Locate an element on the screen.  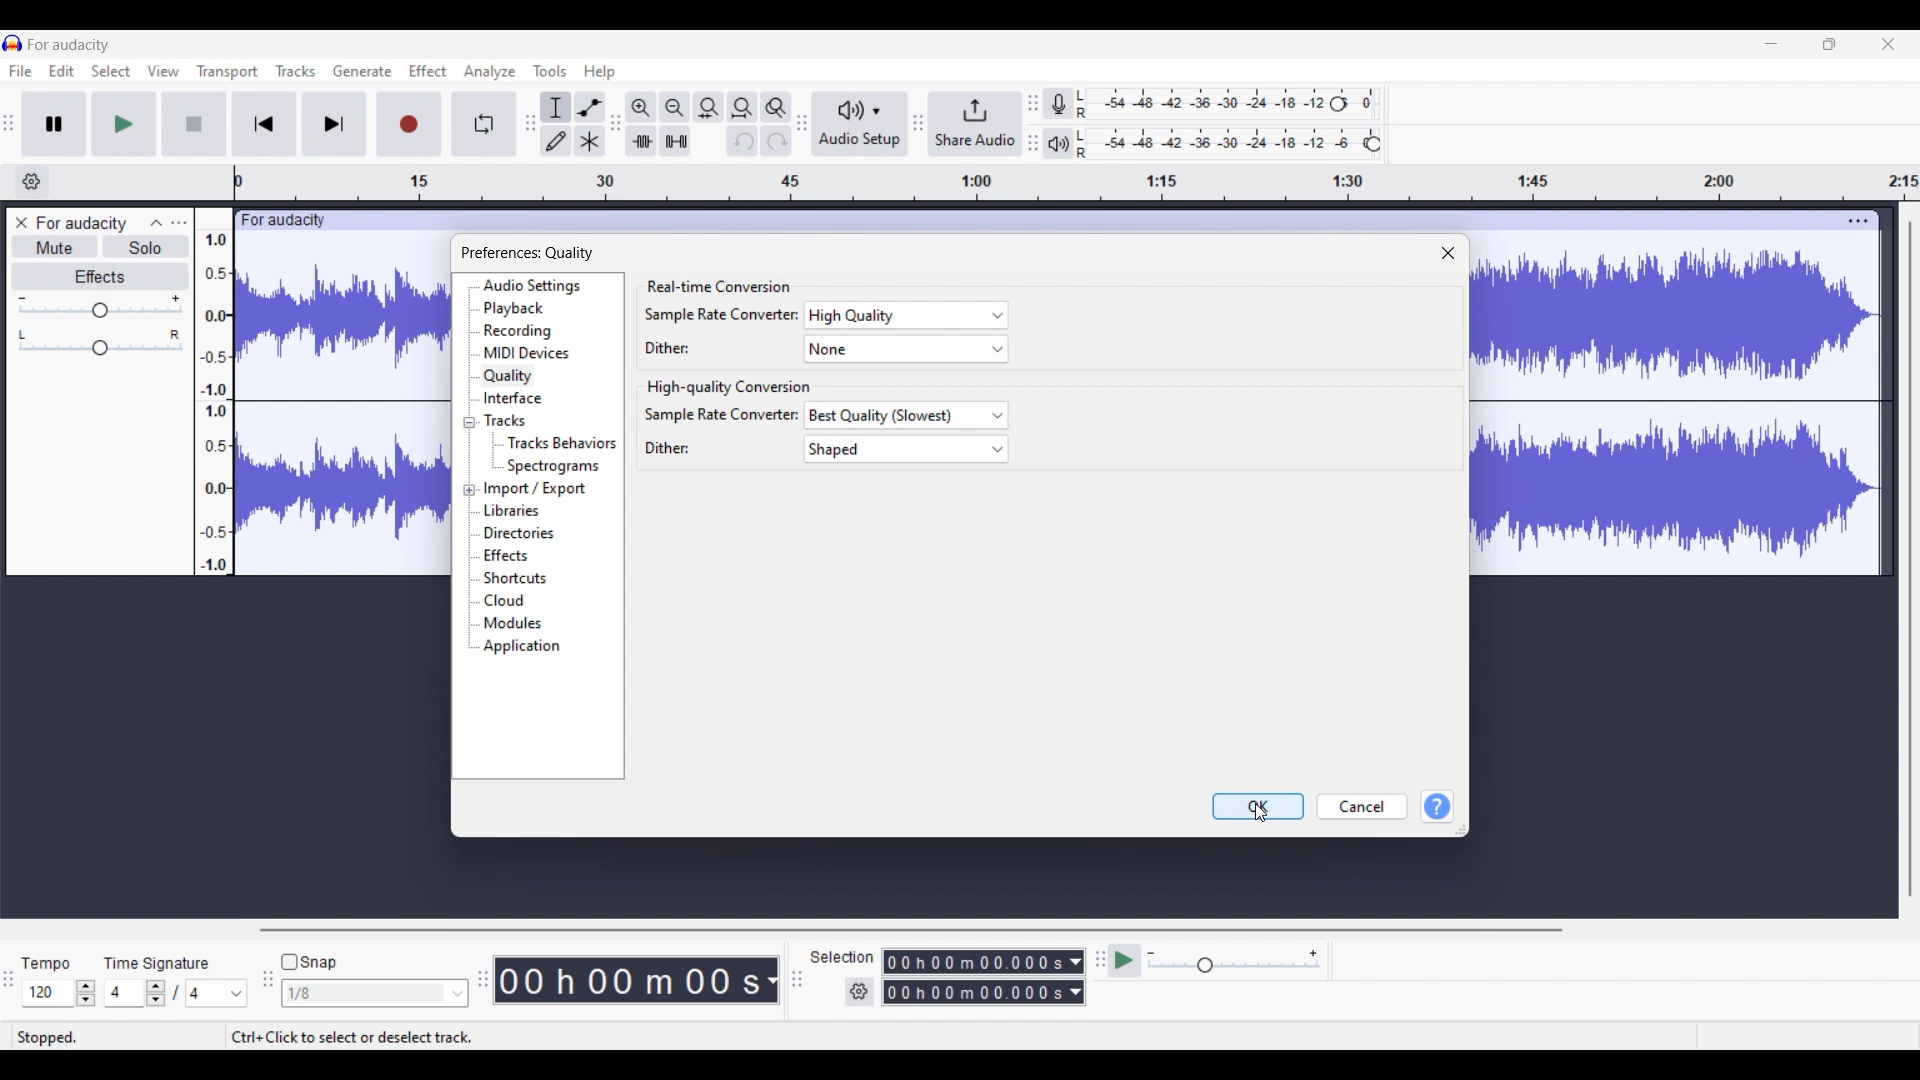
Audio setup is located at coordinates (861, 124).